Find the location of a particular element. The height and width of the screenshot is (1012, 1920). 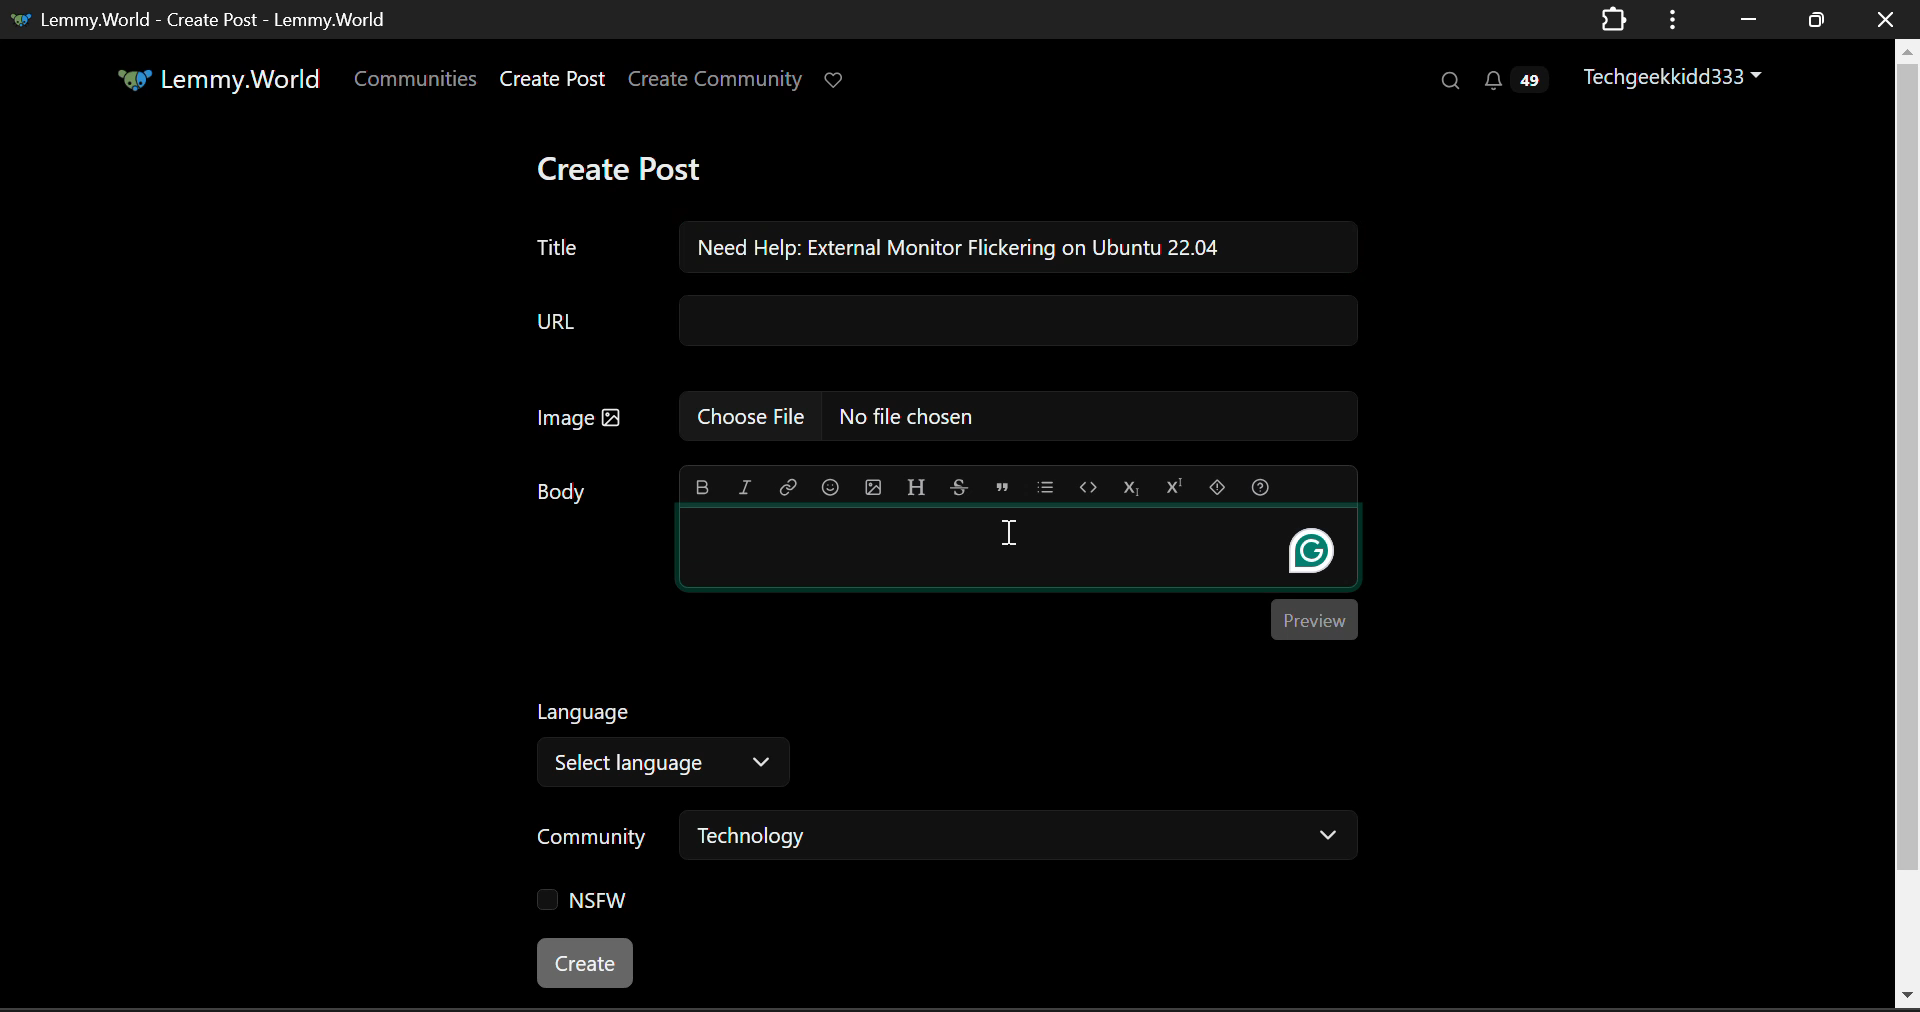

Spoiler is located at coordinates (1216, 489).